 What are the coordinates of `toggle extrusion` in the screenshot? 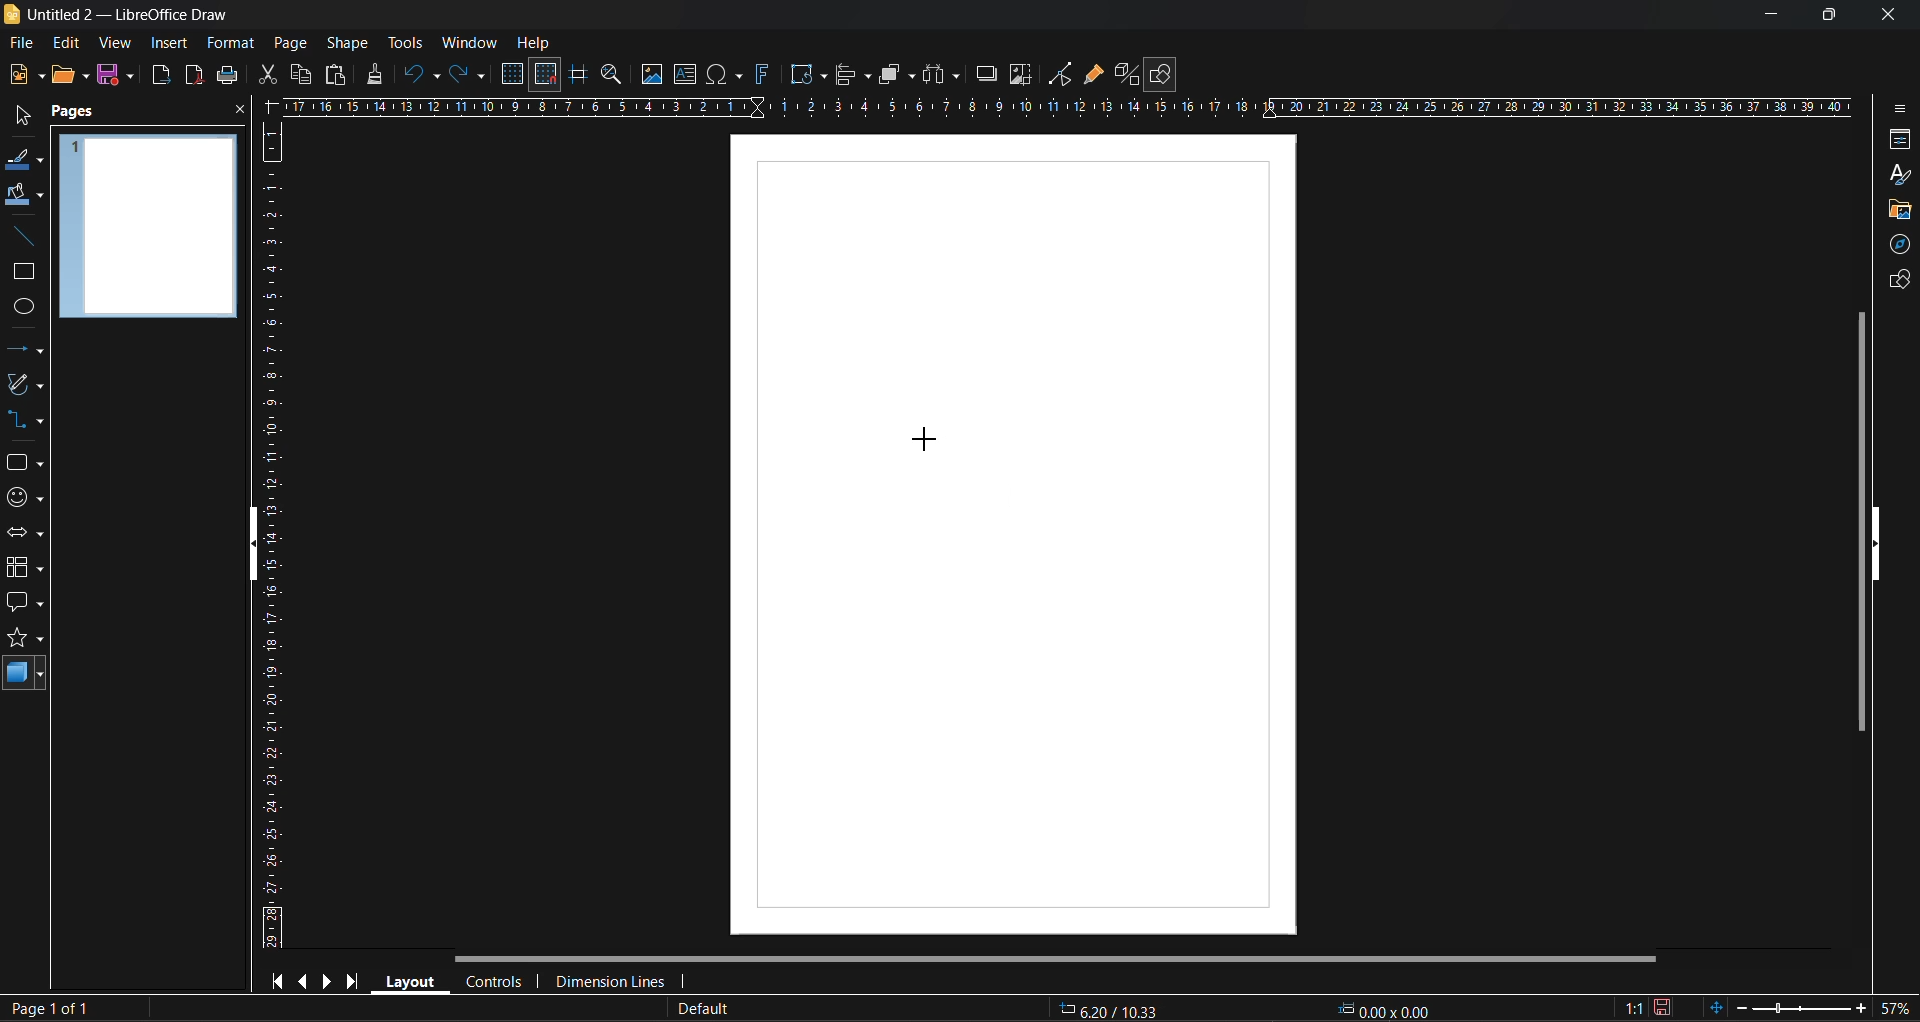 It's located at (1125, 74).